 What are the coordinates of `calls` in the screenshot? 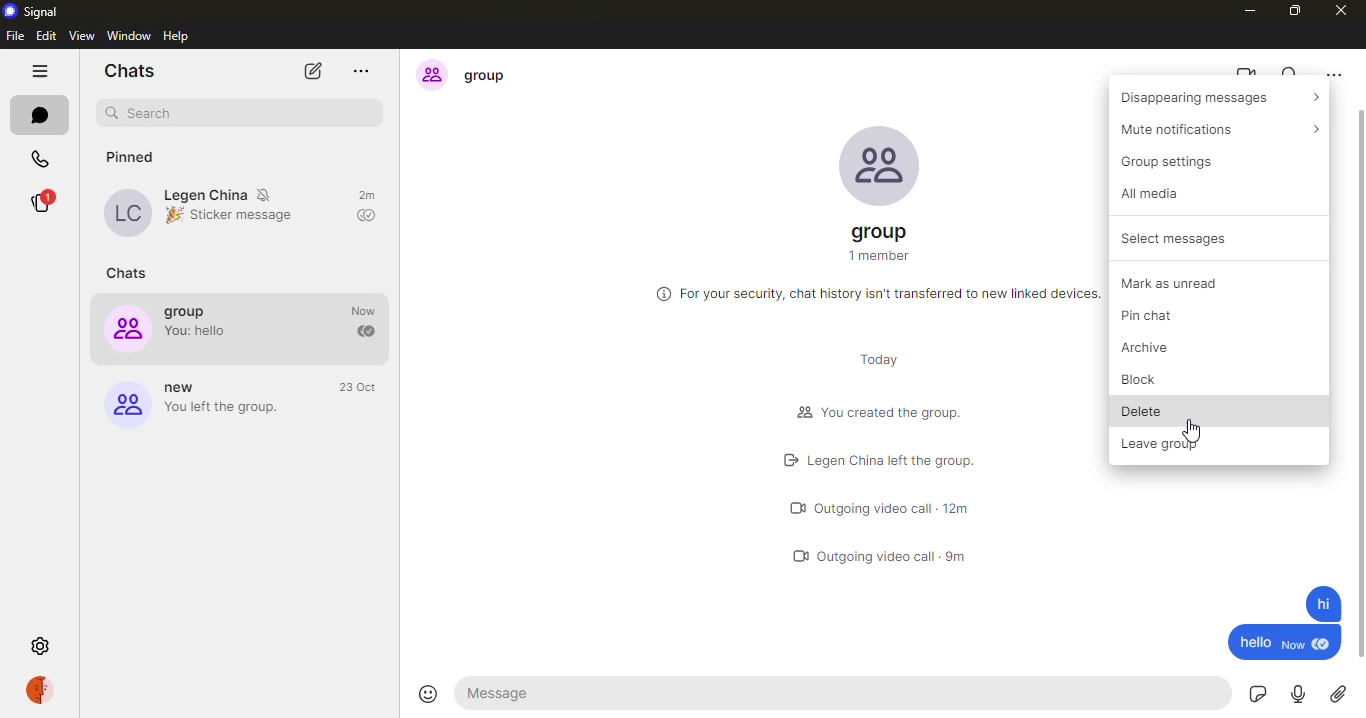 It's located at (38, 157).